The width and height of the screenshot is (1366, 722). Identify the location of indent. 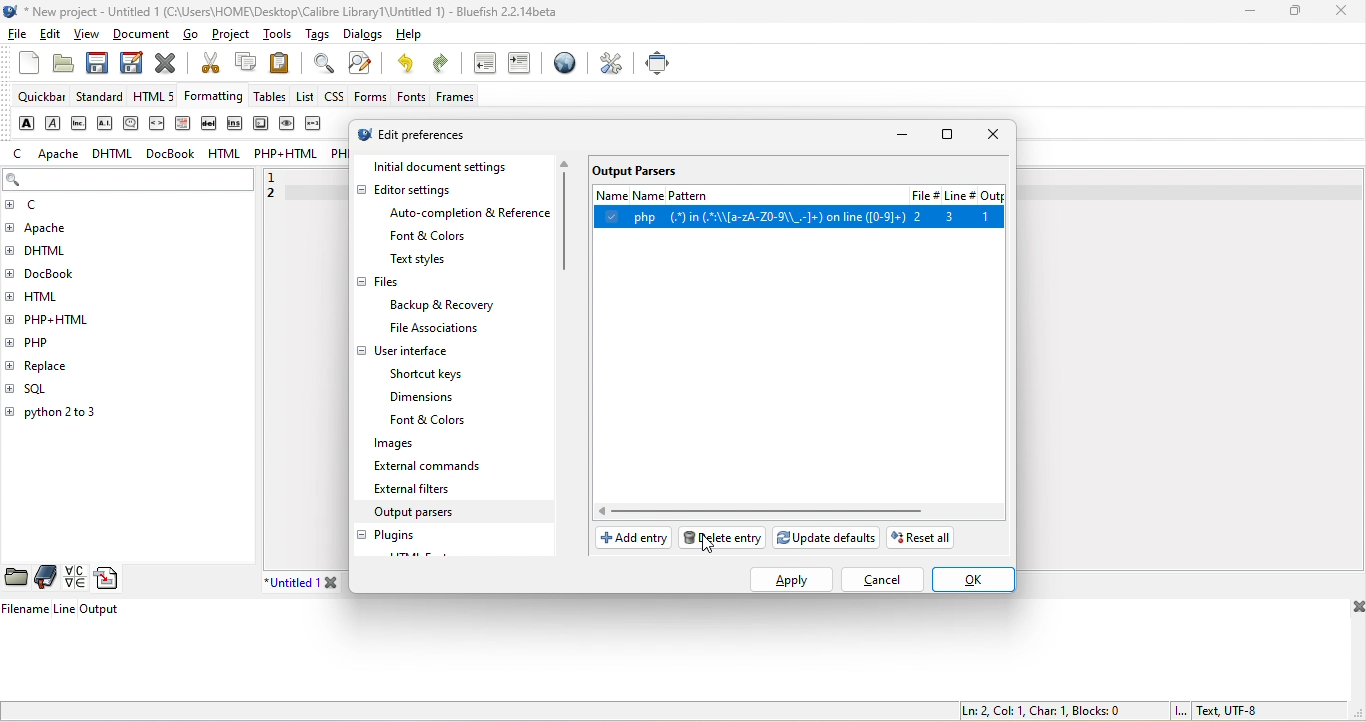
(522, 65).